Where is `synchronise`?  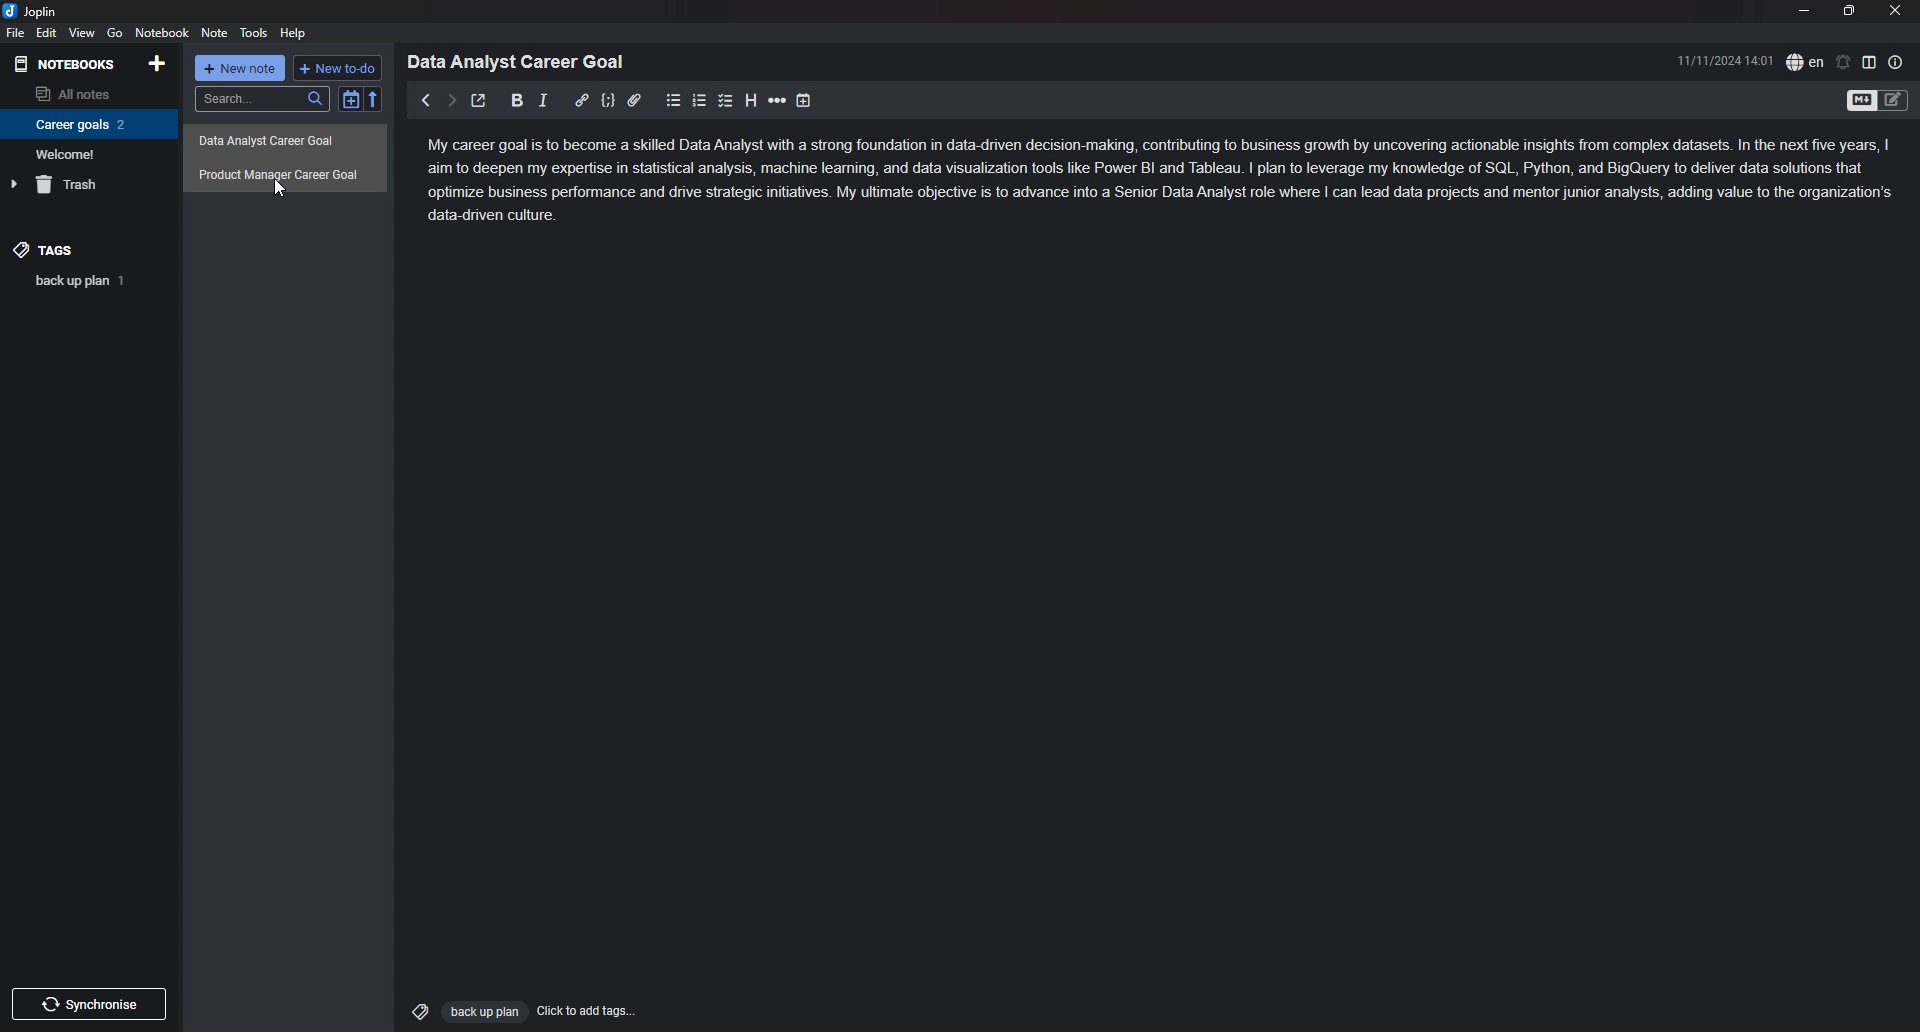 synchronise is located at coordinates (87, 1003).